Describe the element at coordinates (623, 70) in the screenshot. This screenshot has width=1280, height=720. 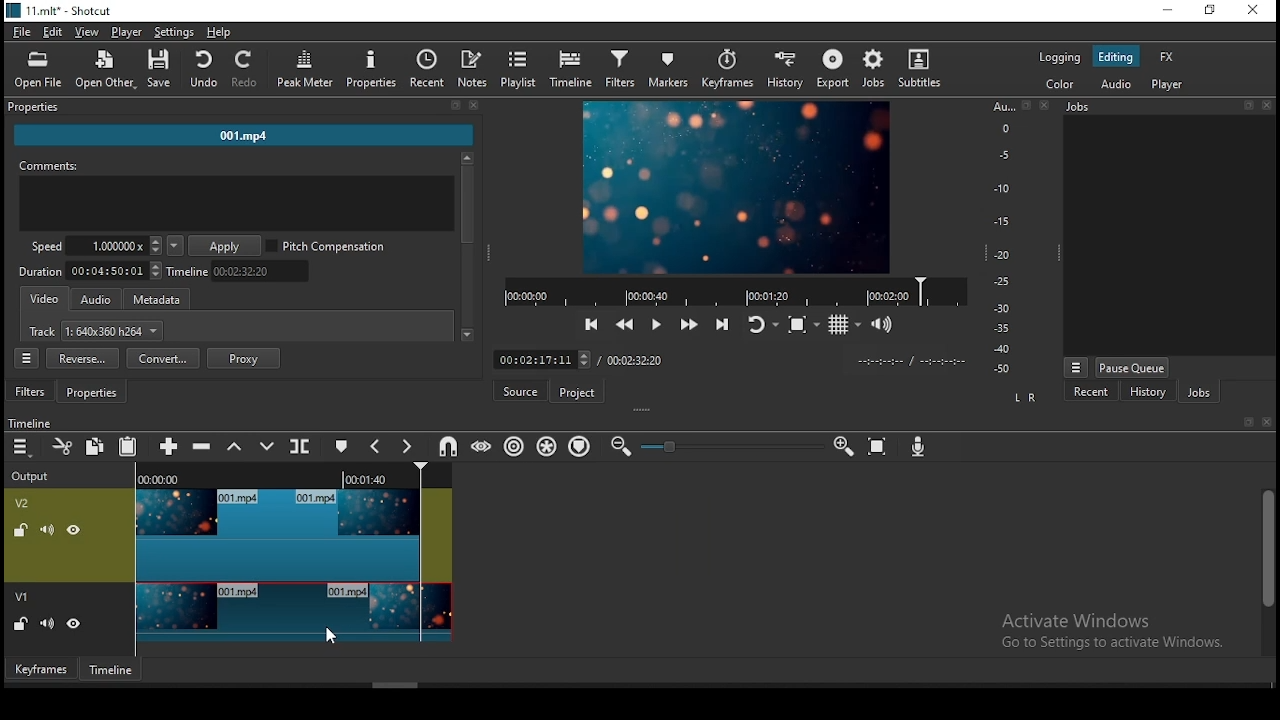
I see `filters` at that location.